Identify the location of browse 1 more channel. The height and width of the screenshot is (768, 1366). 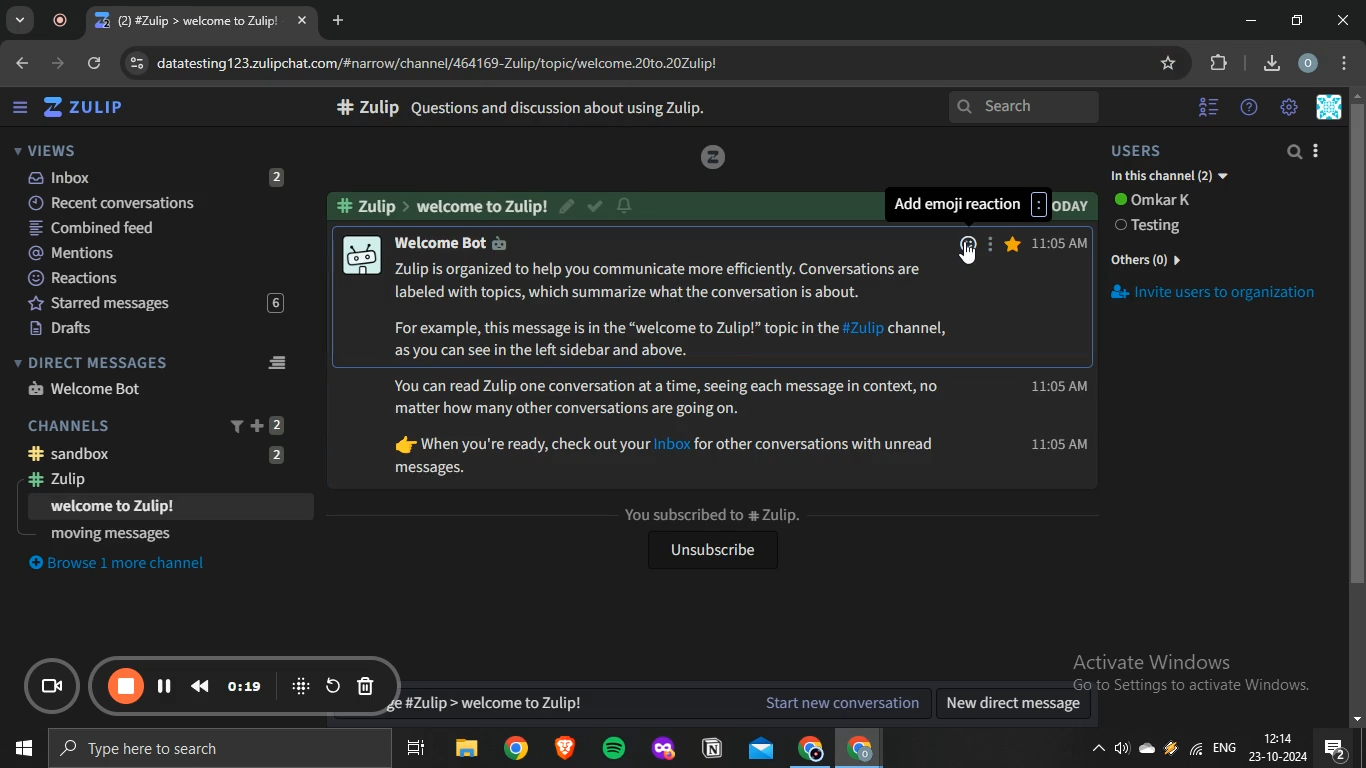
(127, 562).